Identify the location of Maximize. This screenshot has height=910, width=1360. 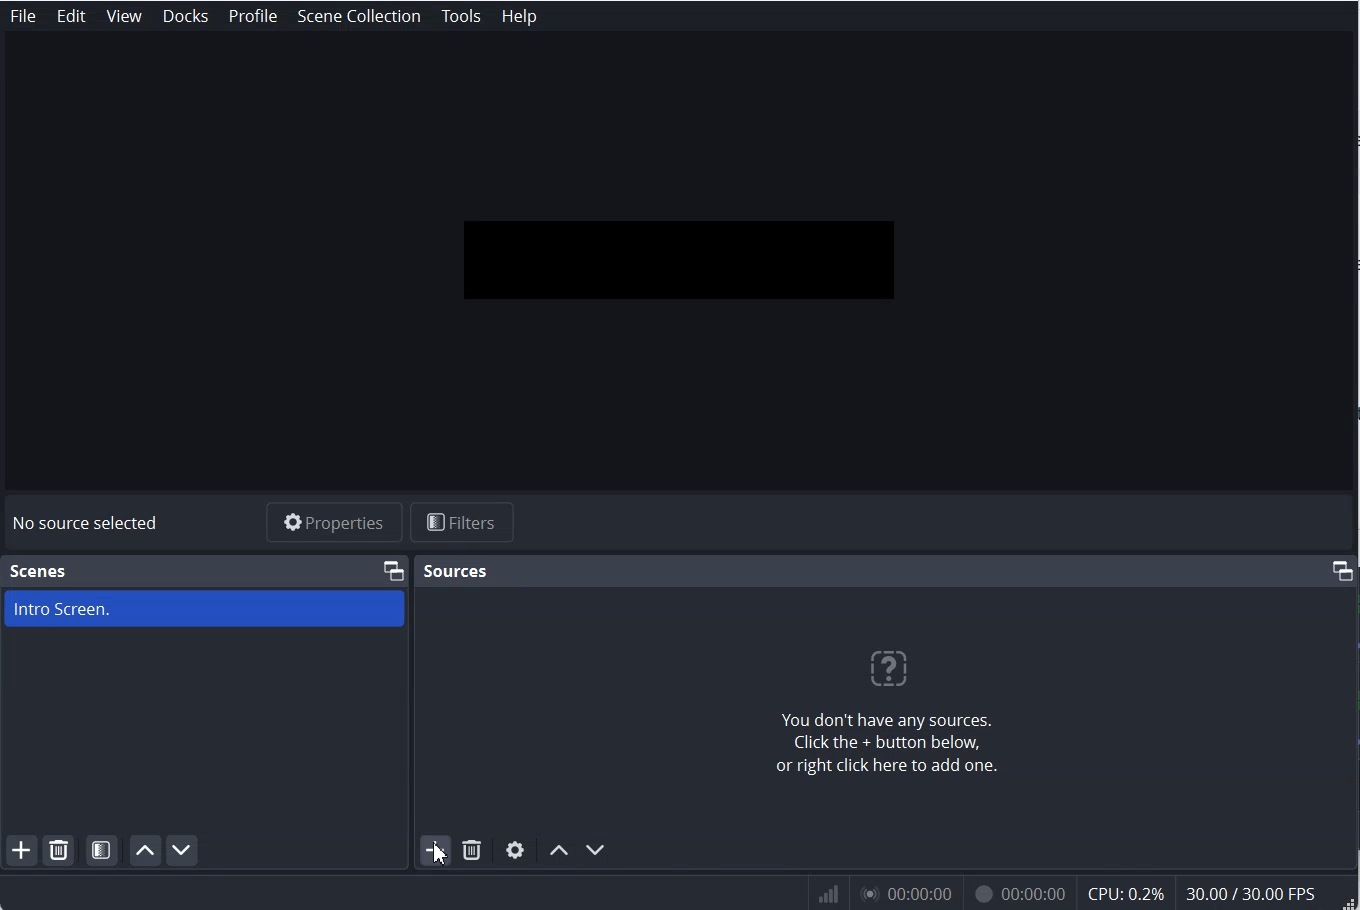
(1342, 570).